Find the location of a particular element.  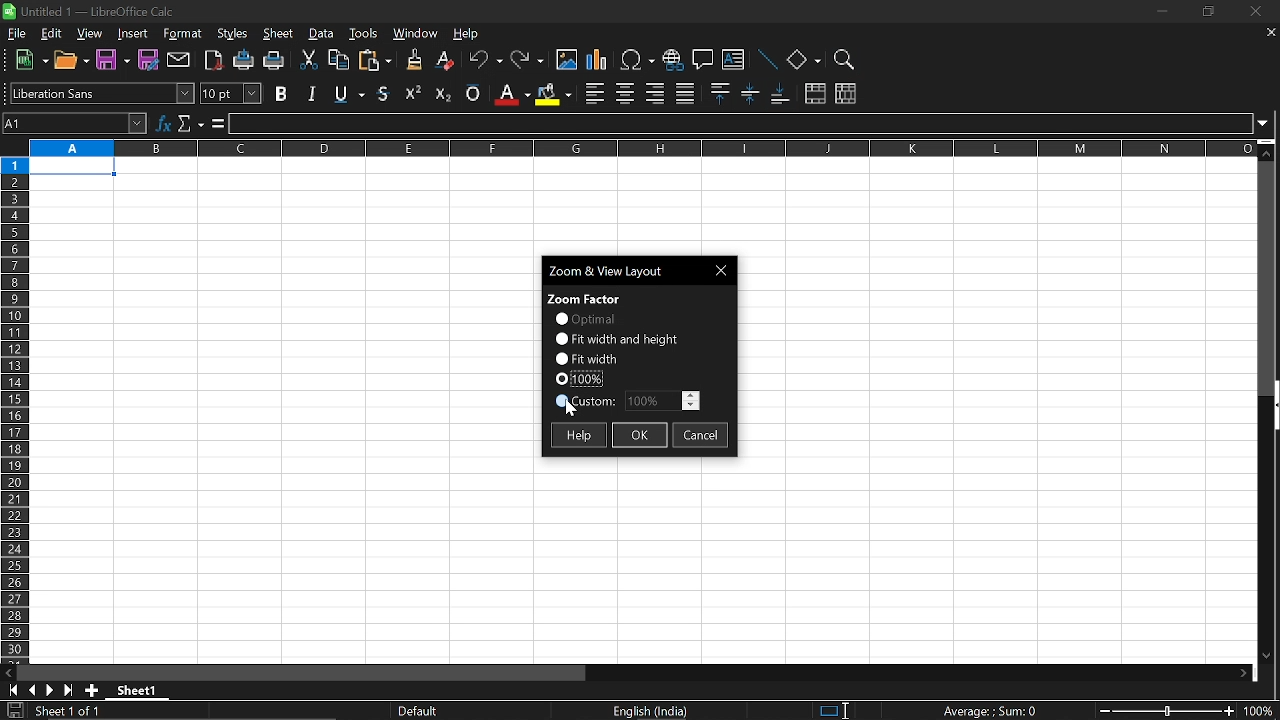

strikethough is located at coordinates (350, 92).